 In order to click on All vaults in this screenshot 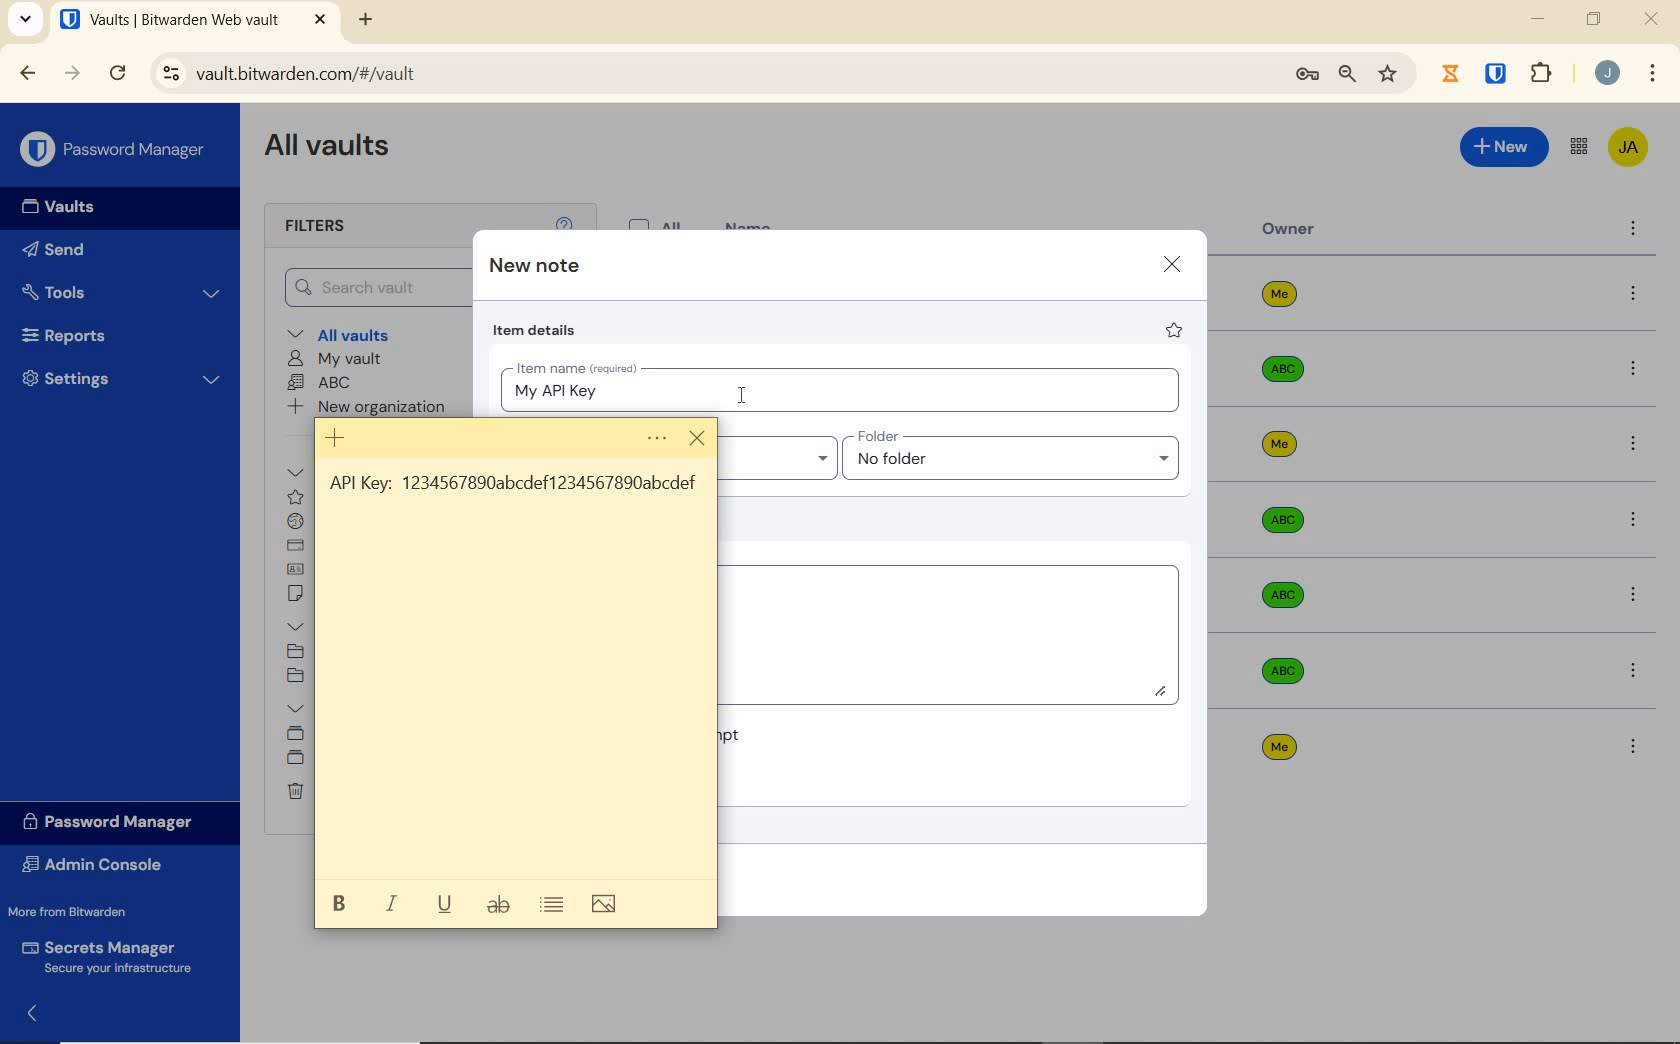, I will do `click(357, 336)`.